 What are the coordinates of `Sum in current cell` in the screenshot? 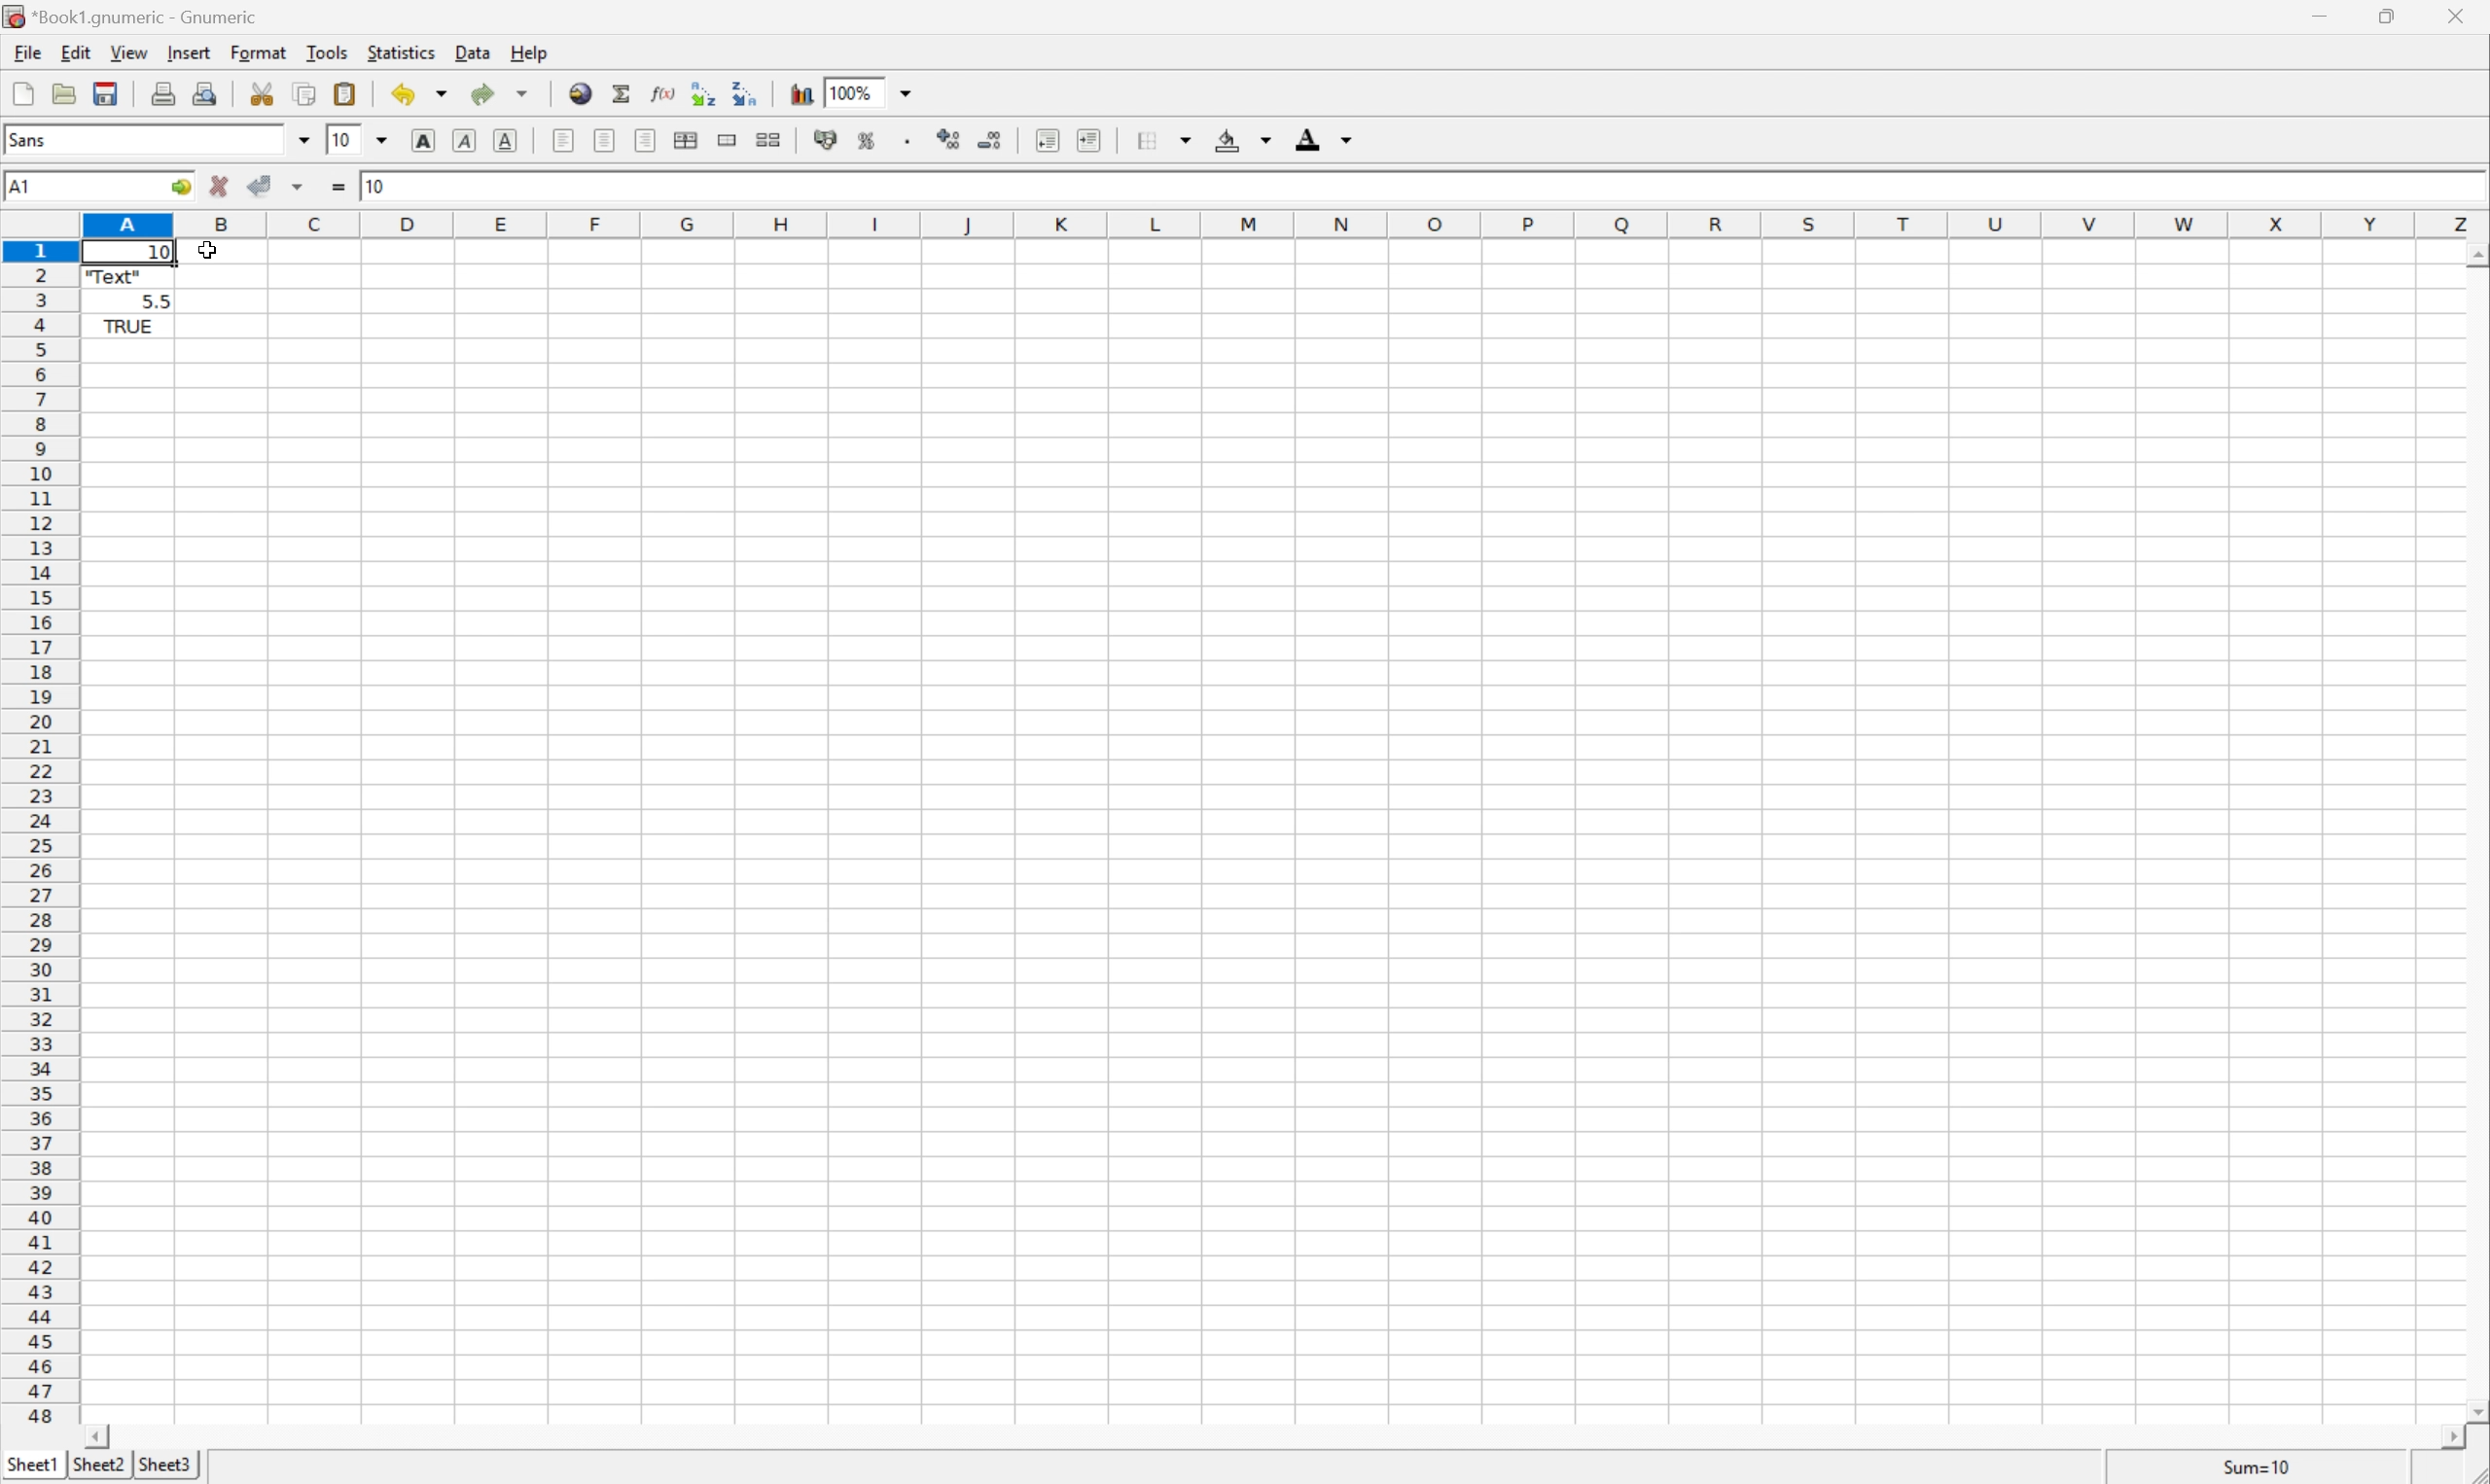 It's located at (623, 93).